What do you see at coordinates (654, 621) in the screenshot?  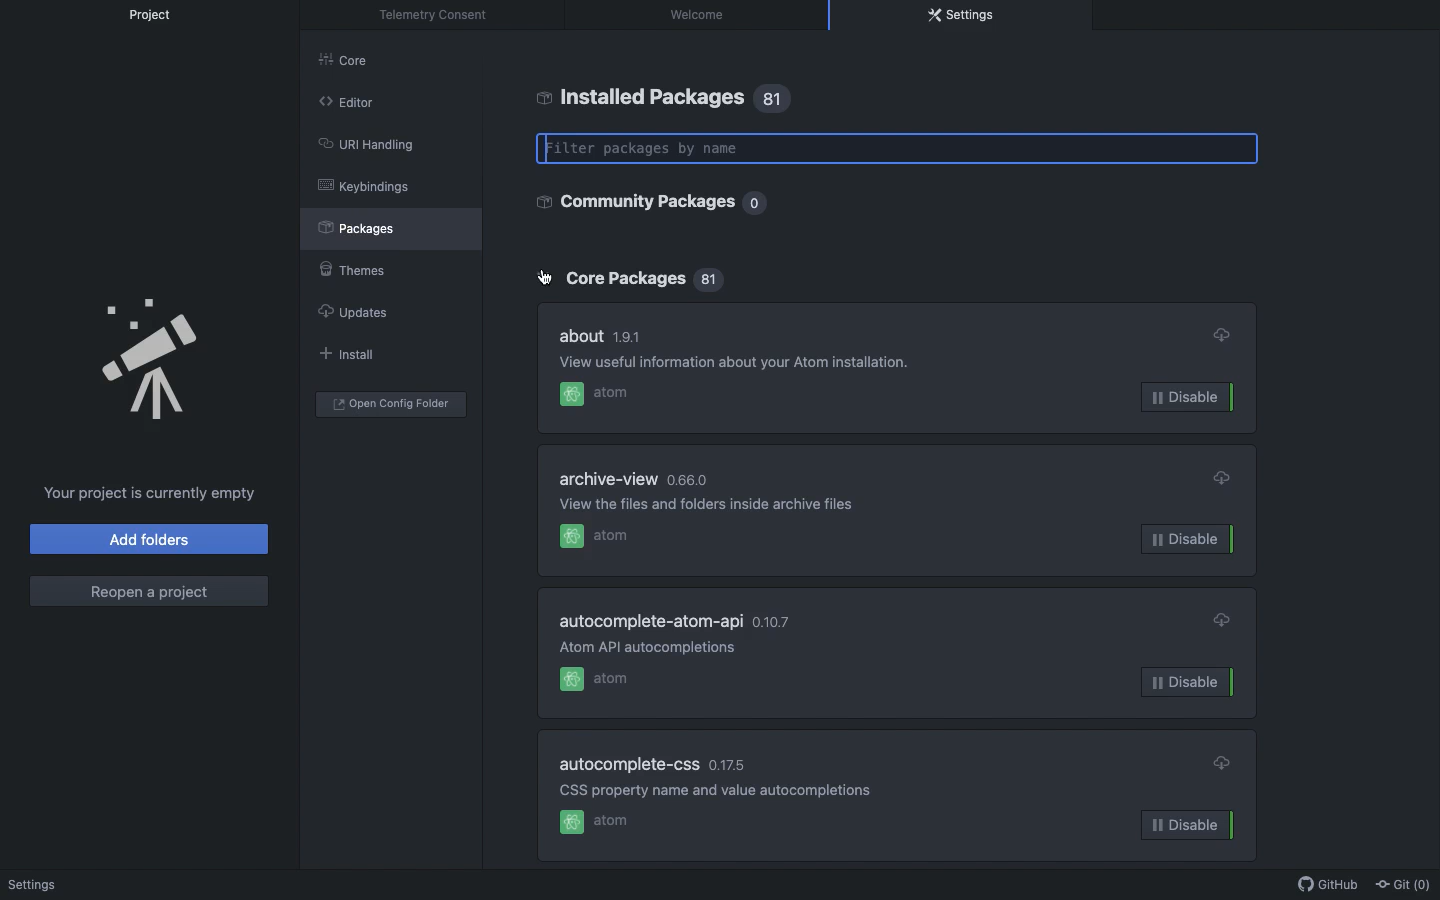 I see `Autocomplete-atom-api` at bounding box center [654, 621].